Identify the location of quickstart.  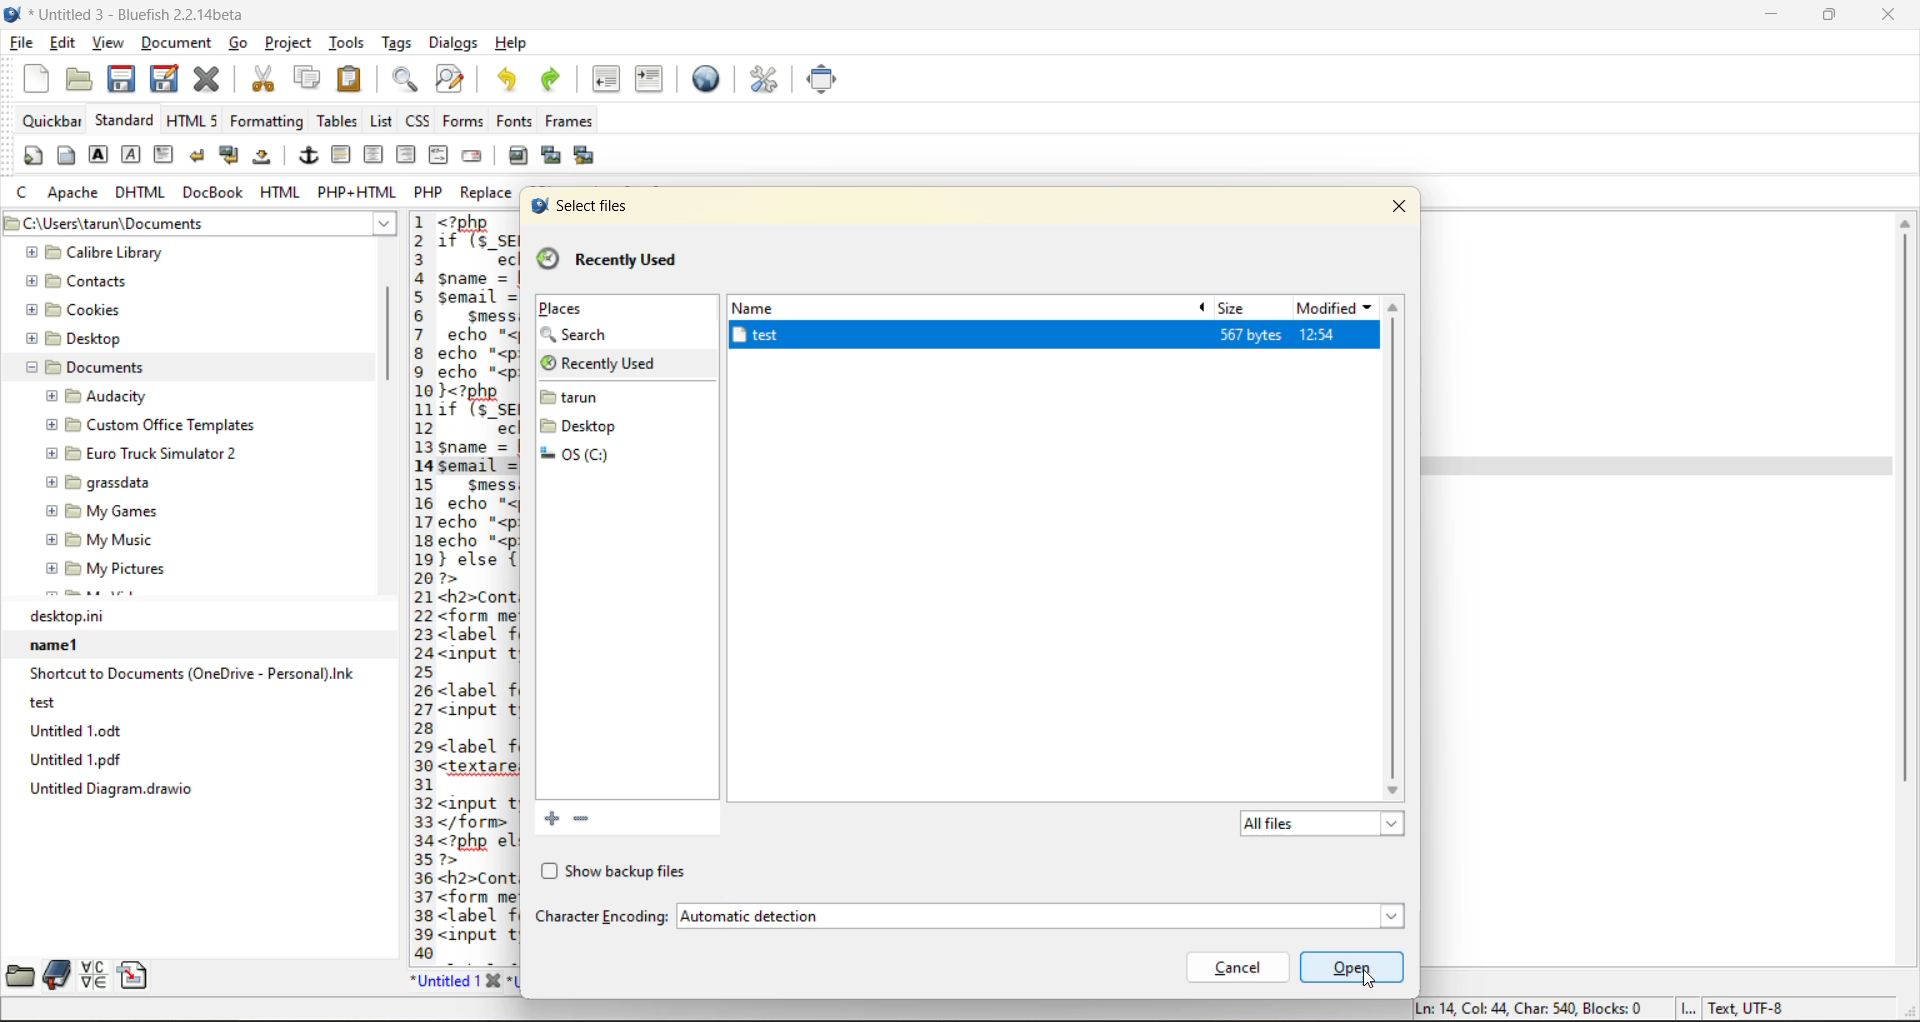
(31, 158).